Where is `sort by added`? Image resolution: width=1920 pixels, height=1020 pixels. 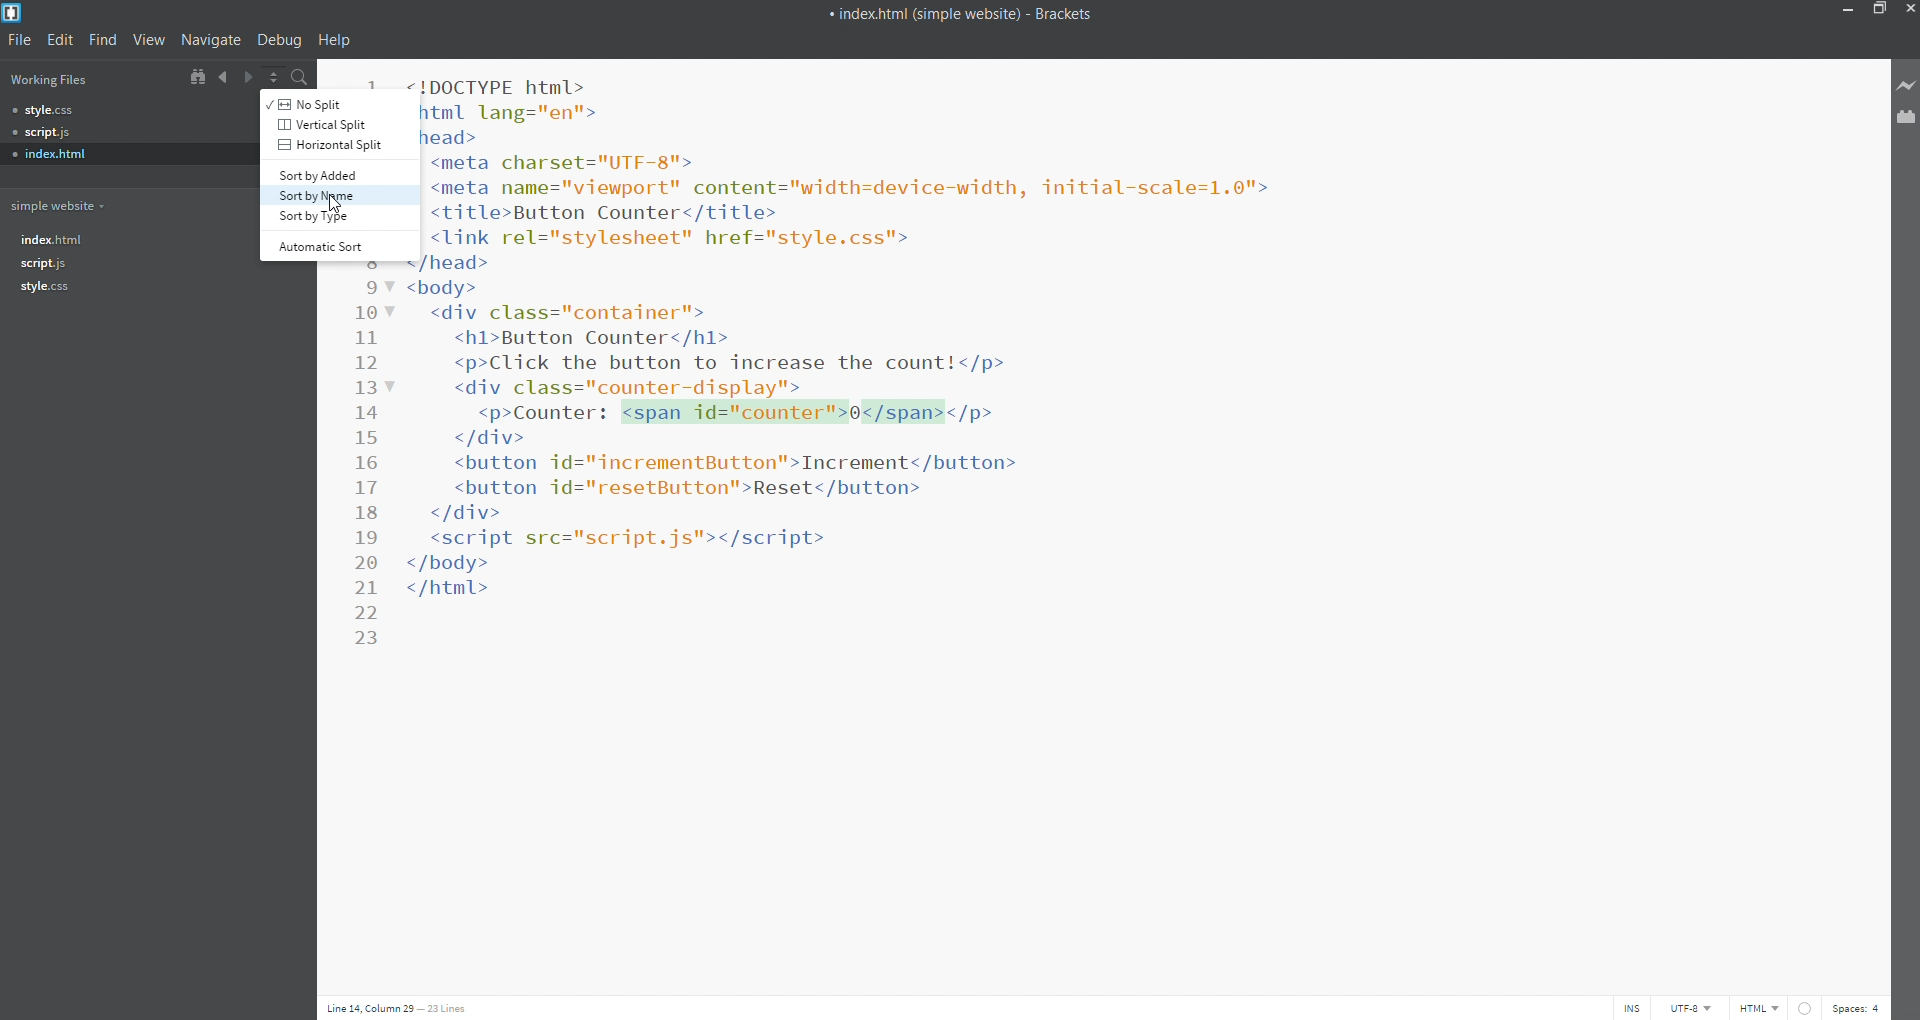
sort by added is located at coordinates (323, 172).